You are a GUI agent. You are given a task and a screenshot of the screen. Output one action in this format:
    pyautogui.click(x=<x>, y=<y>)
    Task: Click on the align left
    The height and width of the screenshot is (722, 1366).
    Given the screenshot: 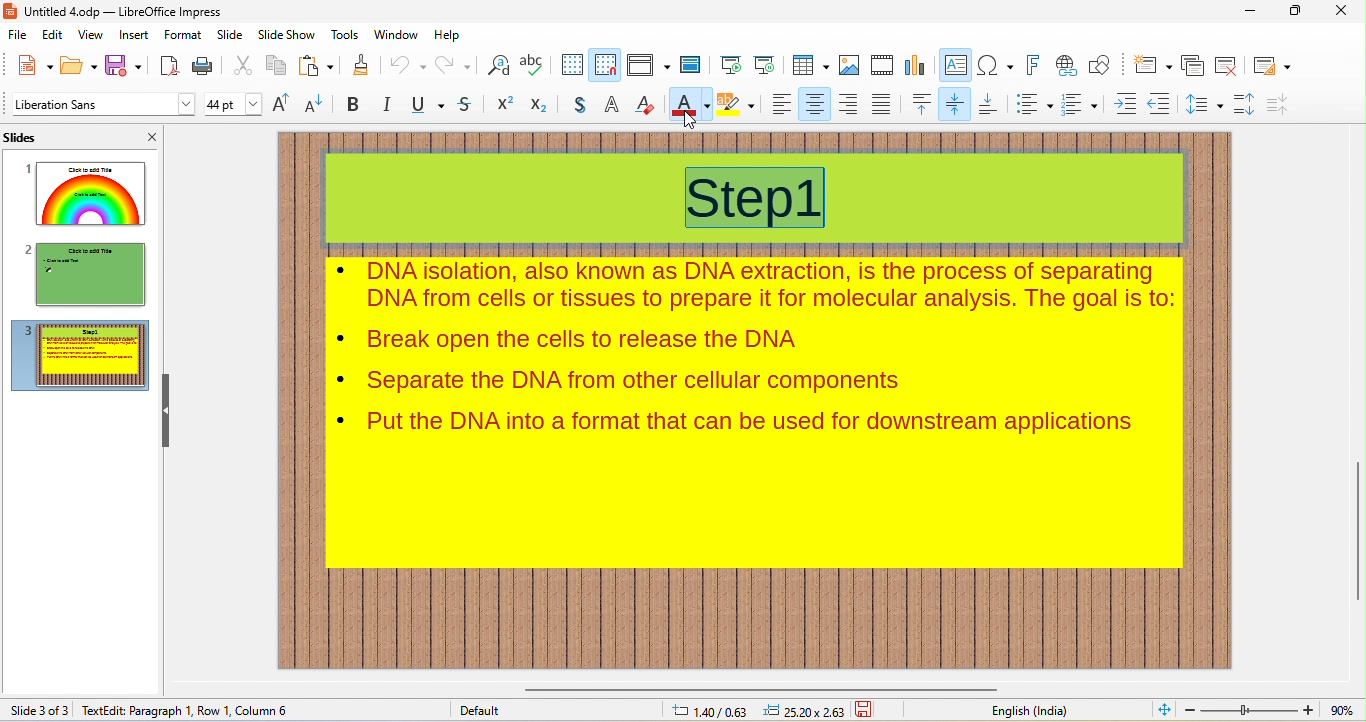 What is the action you would take?
    pyautogui.click(x=780, y=105)
    